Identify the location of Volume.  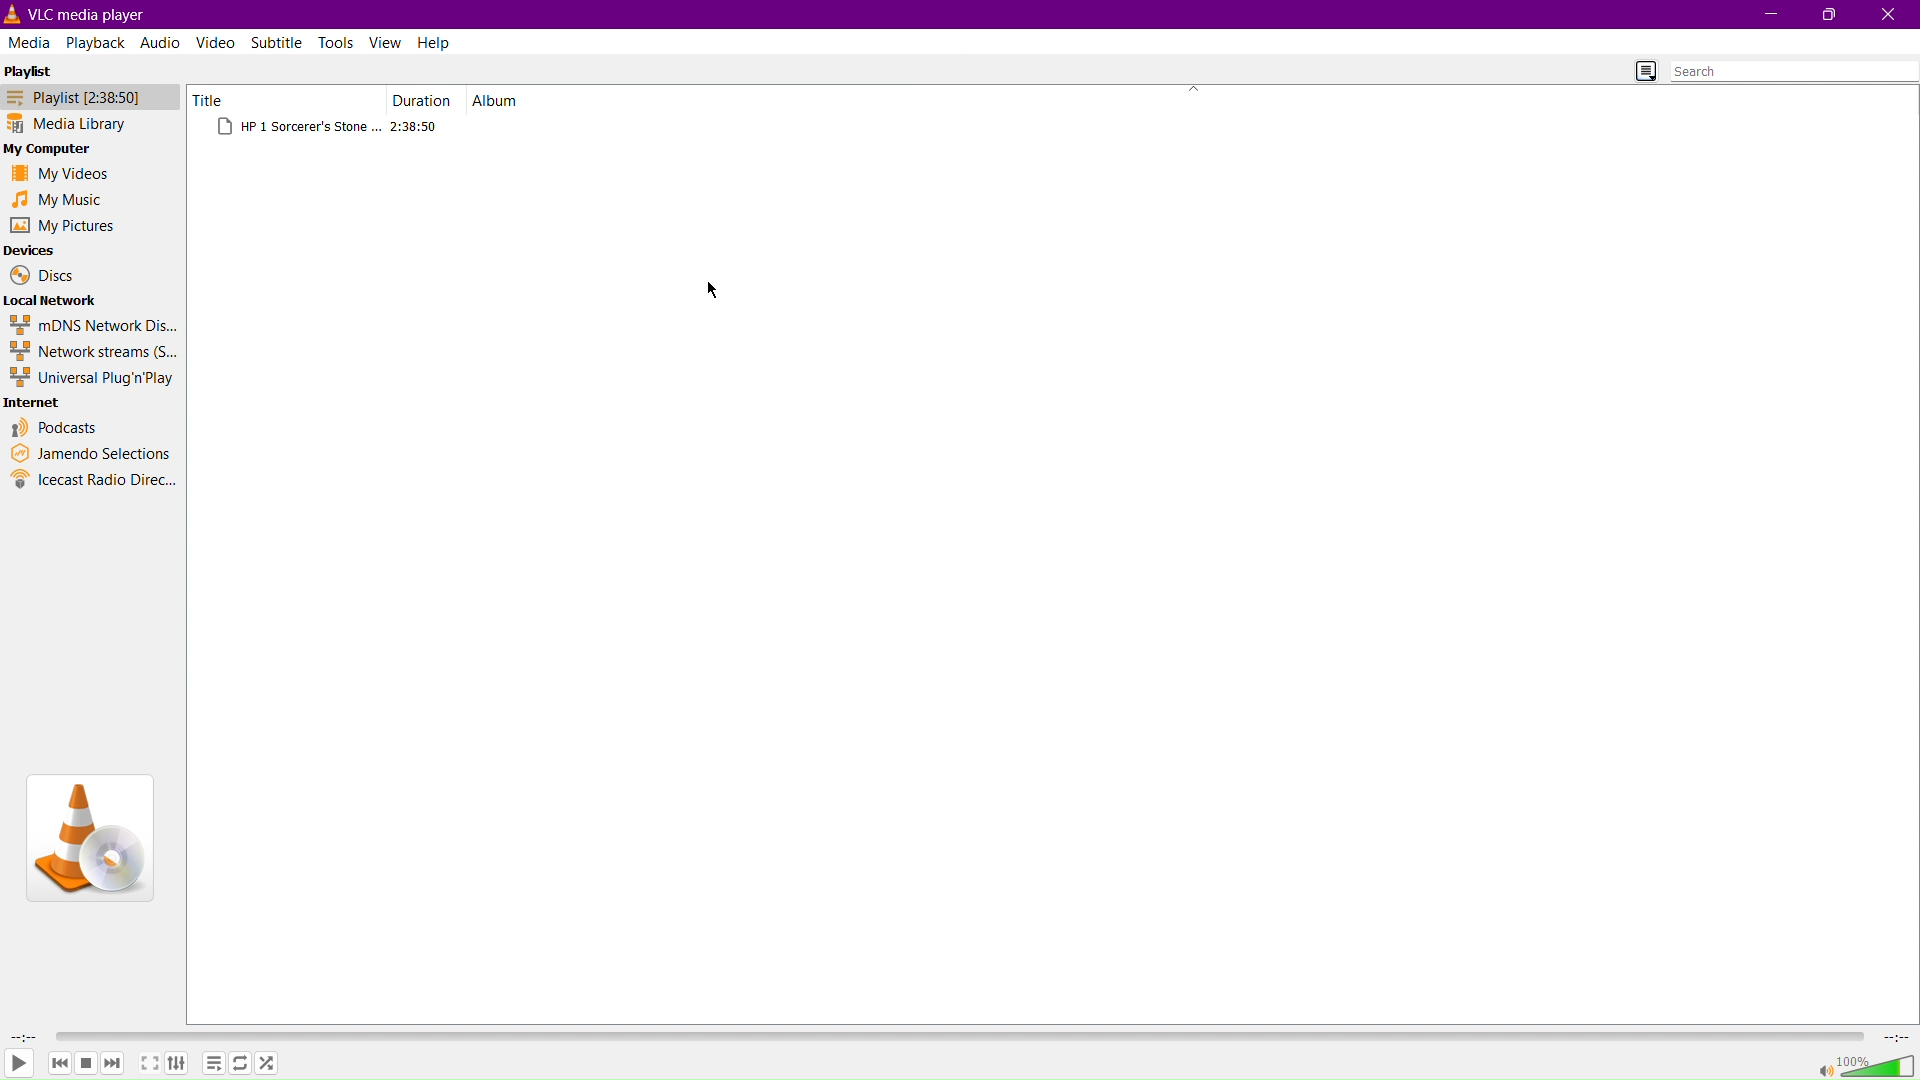
(1866, 1065).